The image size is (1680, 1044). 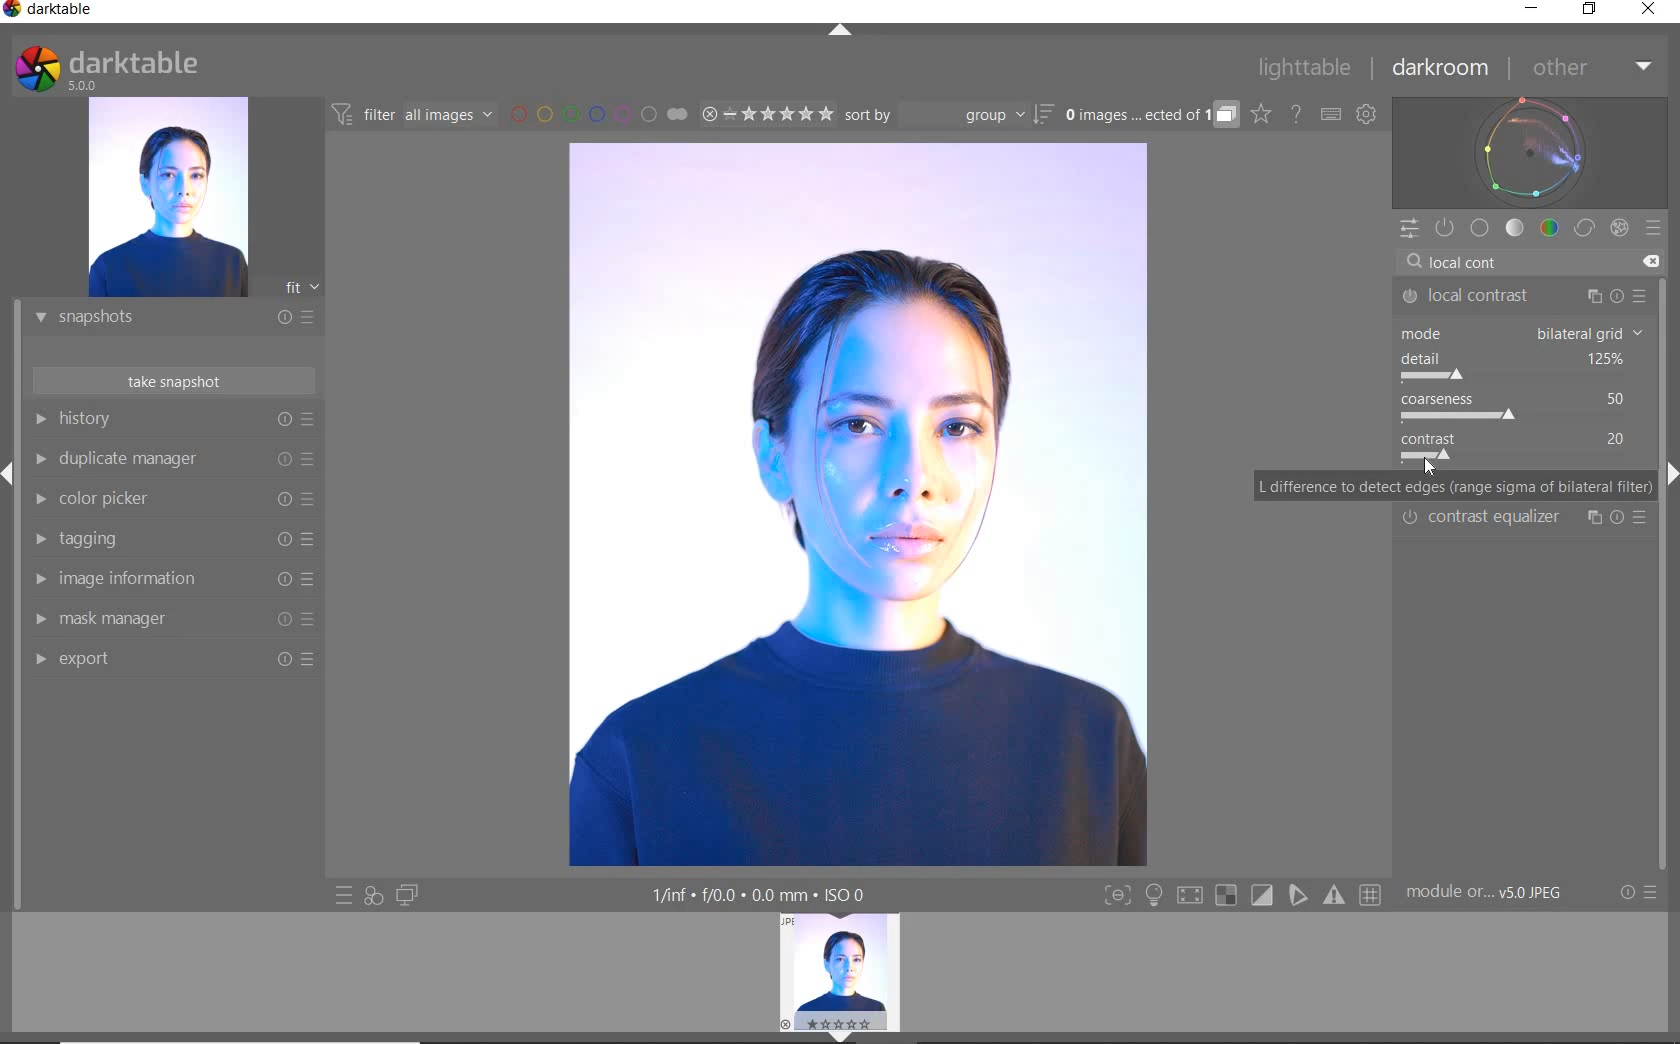 What do you see at coordinates (106, 69) in the screenshot?
I see `SYSTEM LOGO` at bounding box center [106, 69].